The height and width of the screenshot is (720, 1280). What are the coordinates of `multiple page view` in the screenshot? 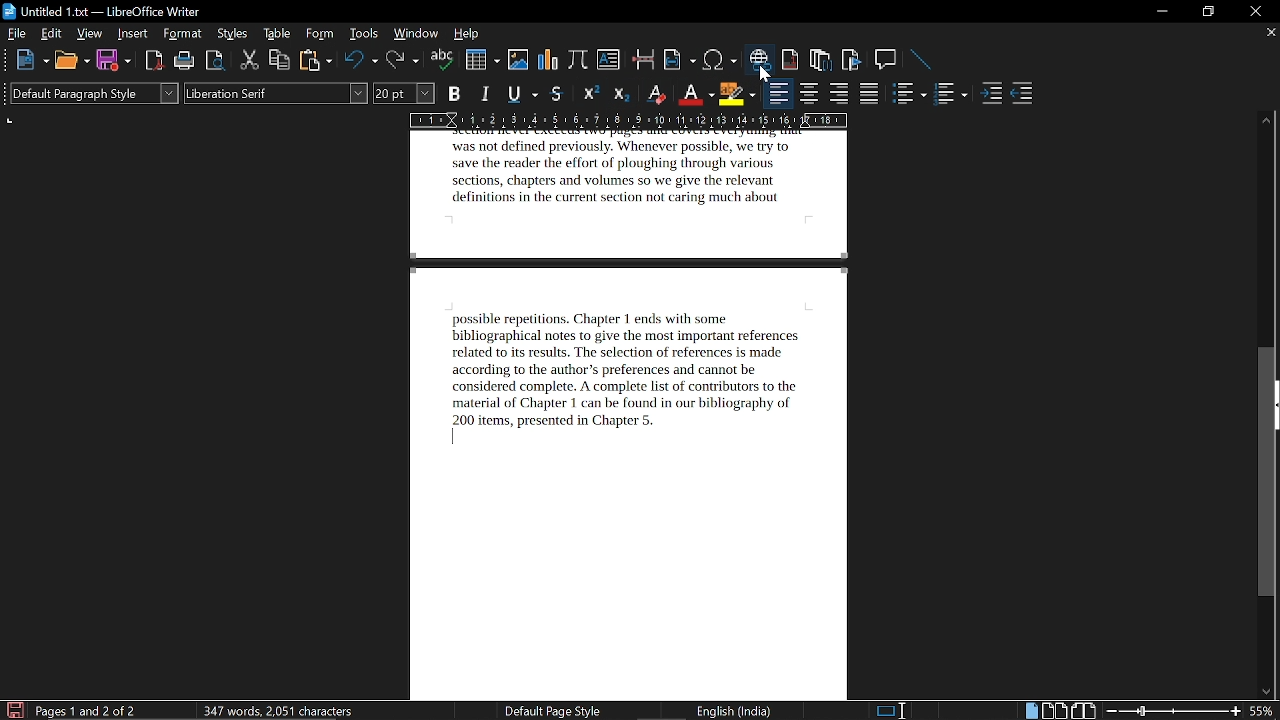 It's located at (1054, 710).